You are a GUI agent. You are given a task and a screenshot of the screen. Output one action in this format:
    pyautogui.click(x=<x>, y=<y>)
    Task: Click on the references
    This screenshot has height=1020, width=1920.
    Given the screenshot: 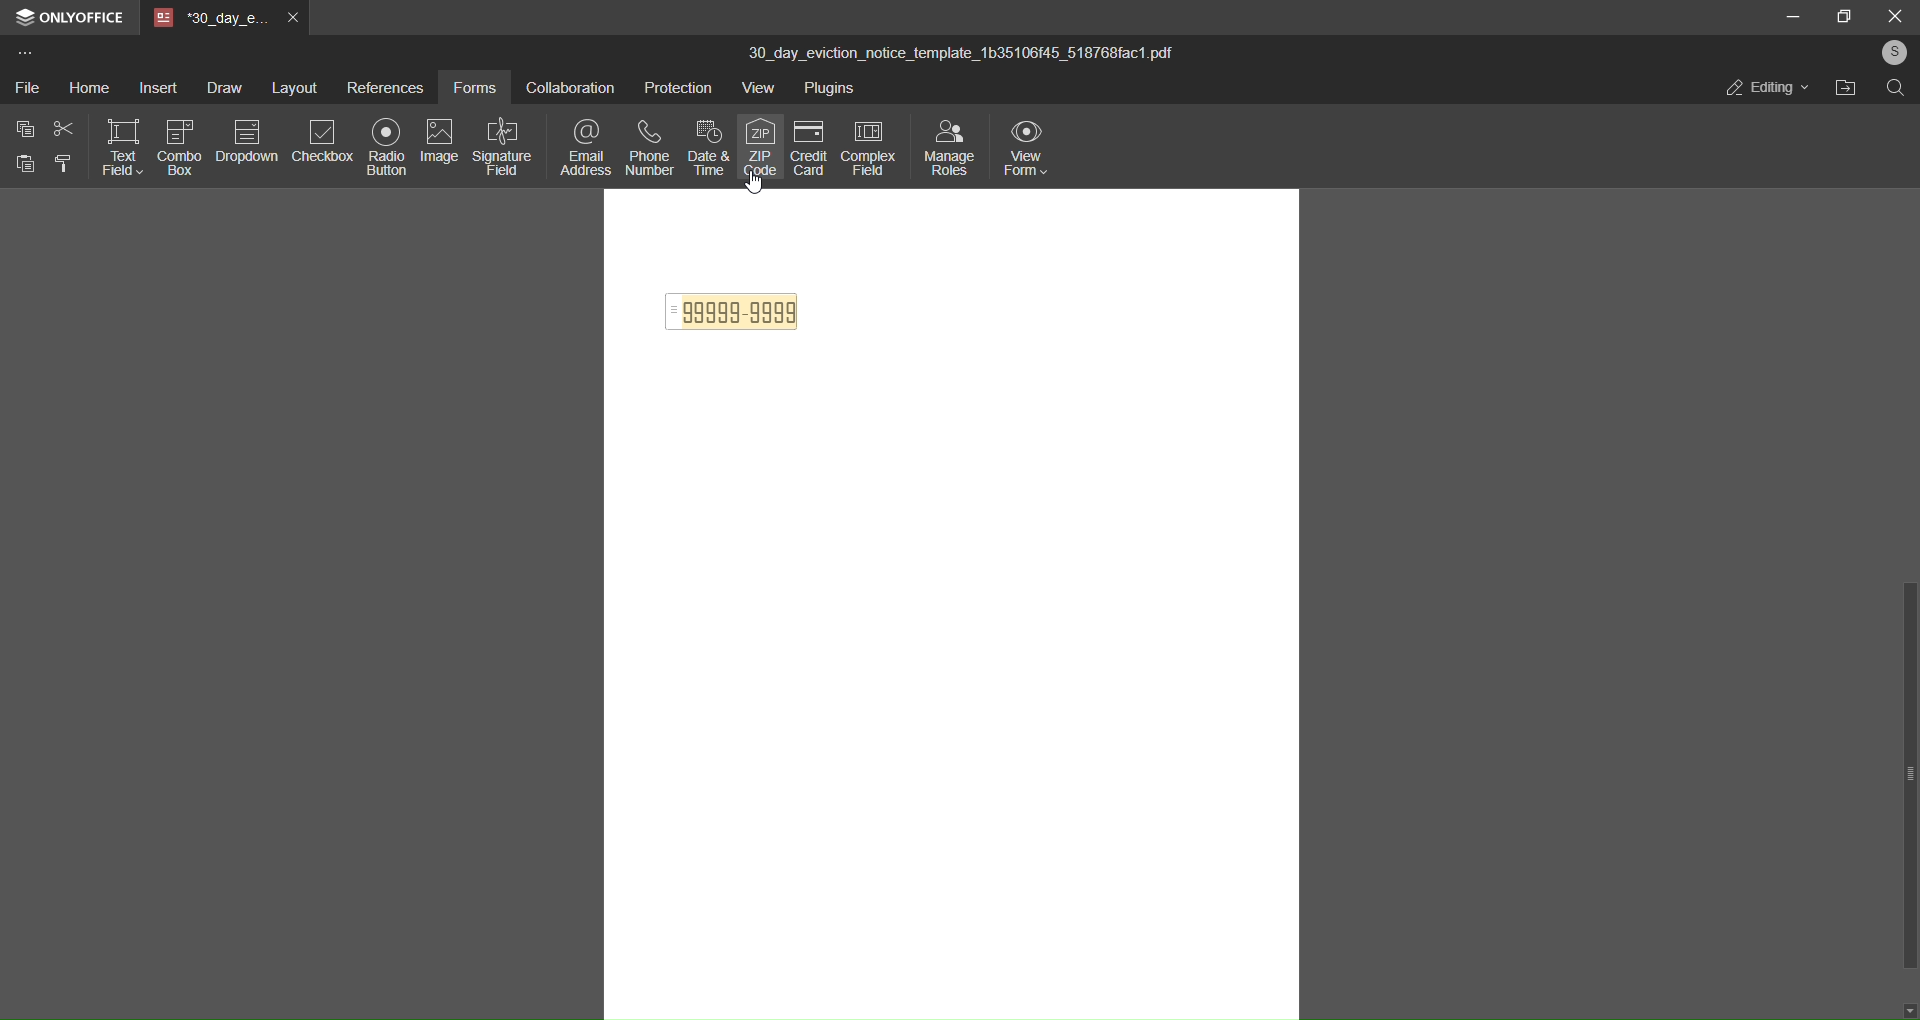 What is the action you would take?
    pyautogui.click(x=381, y=86)
    